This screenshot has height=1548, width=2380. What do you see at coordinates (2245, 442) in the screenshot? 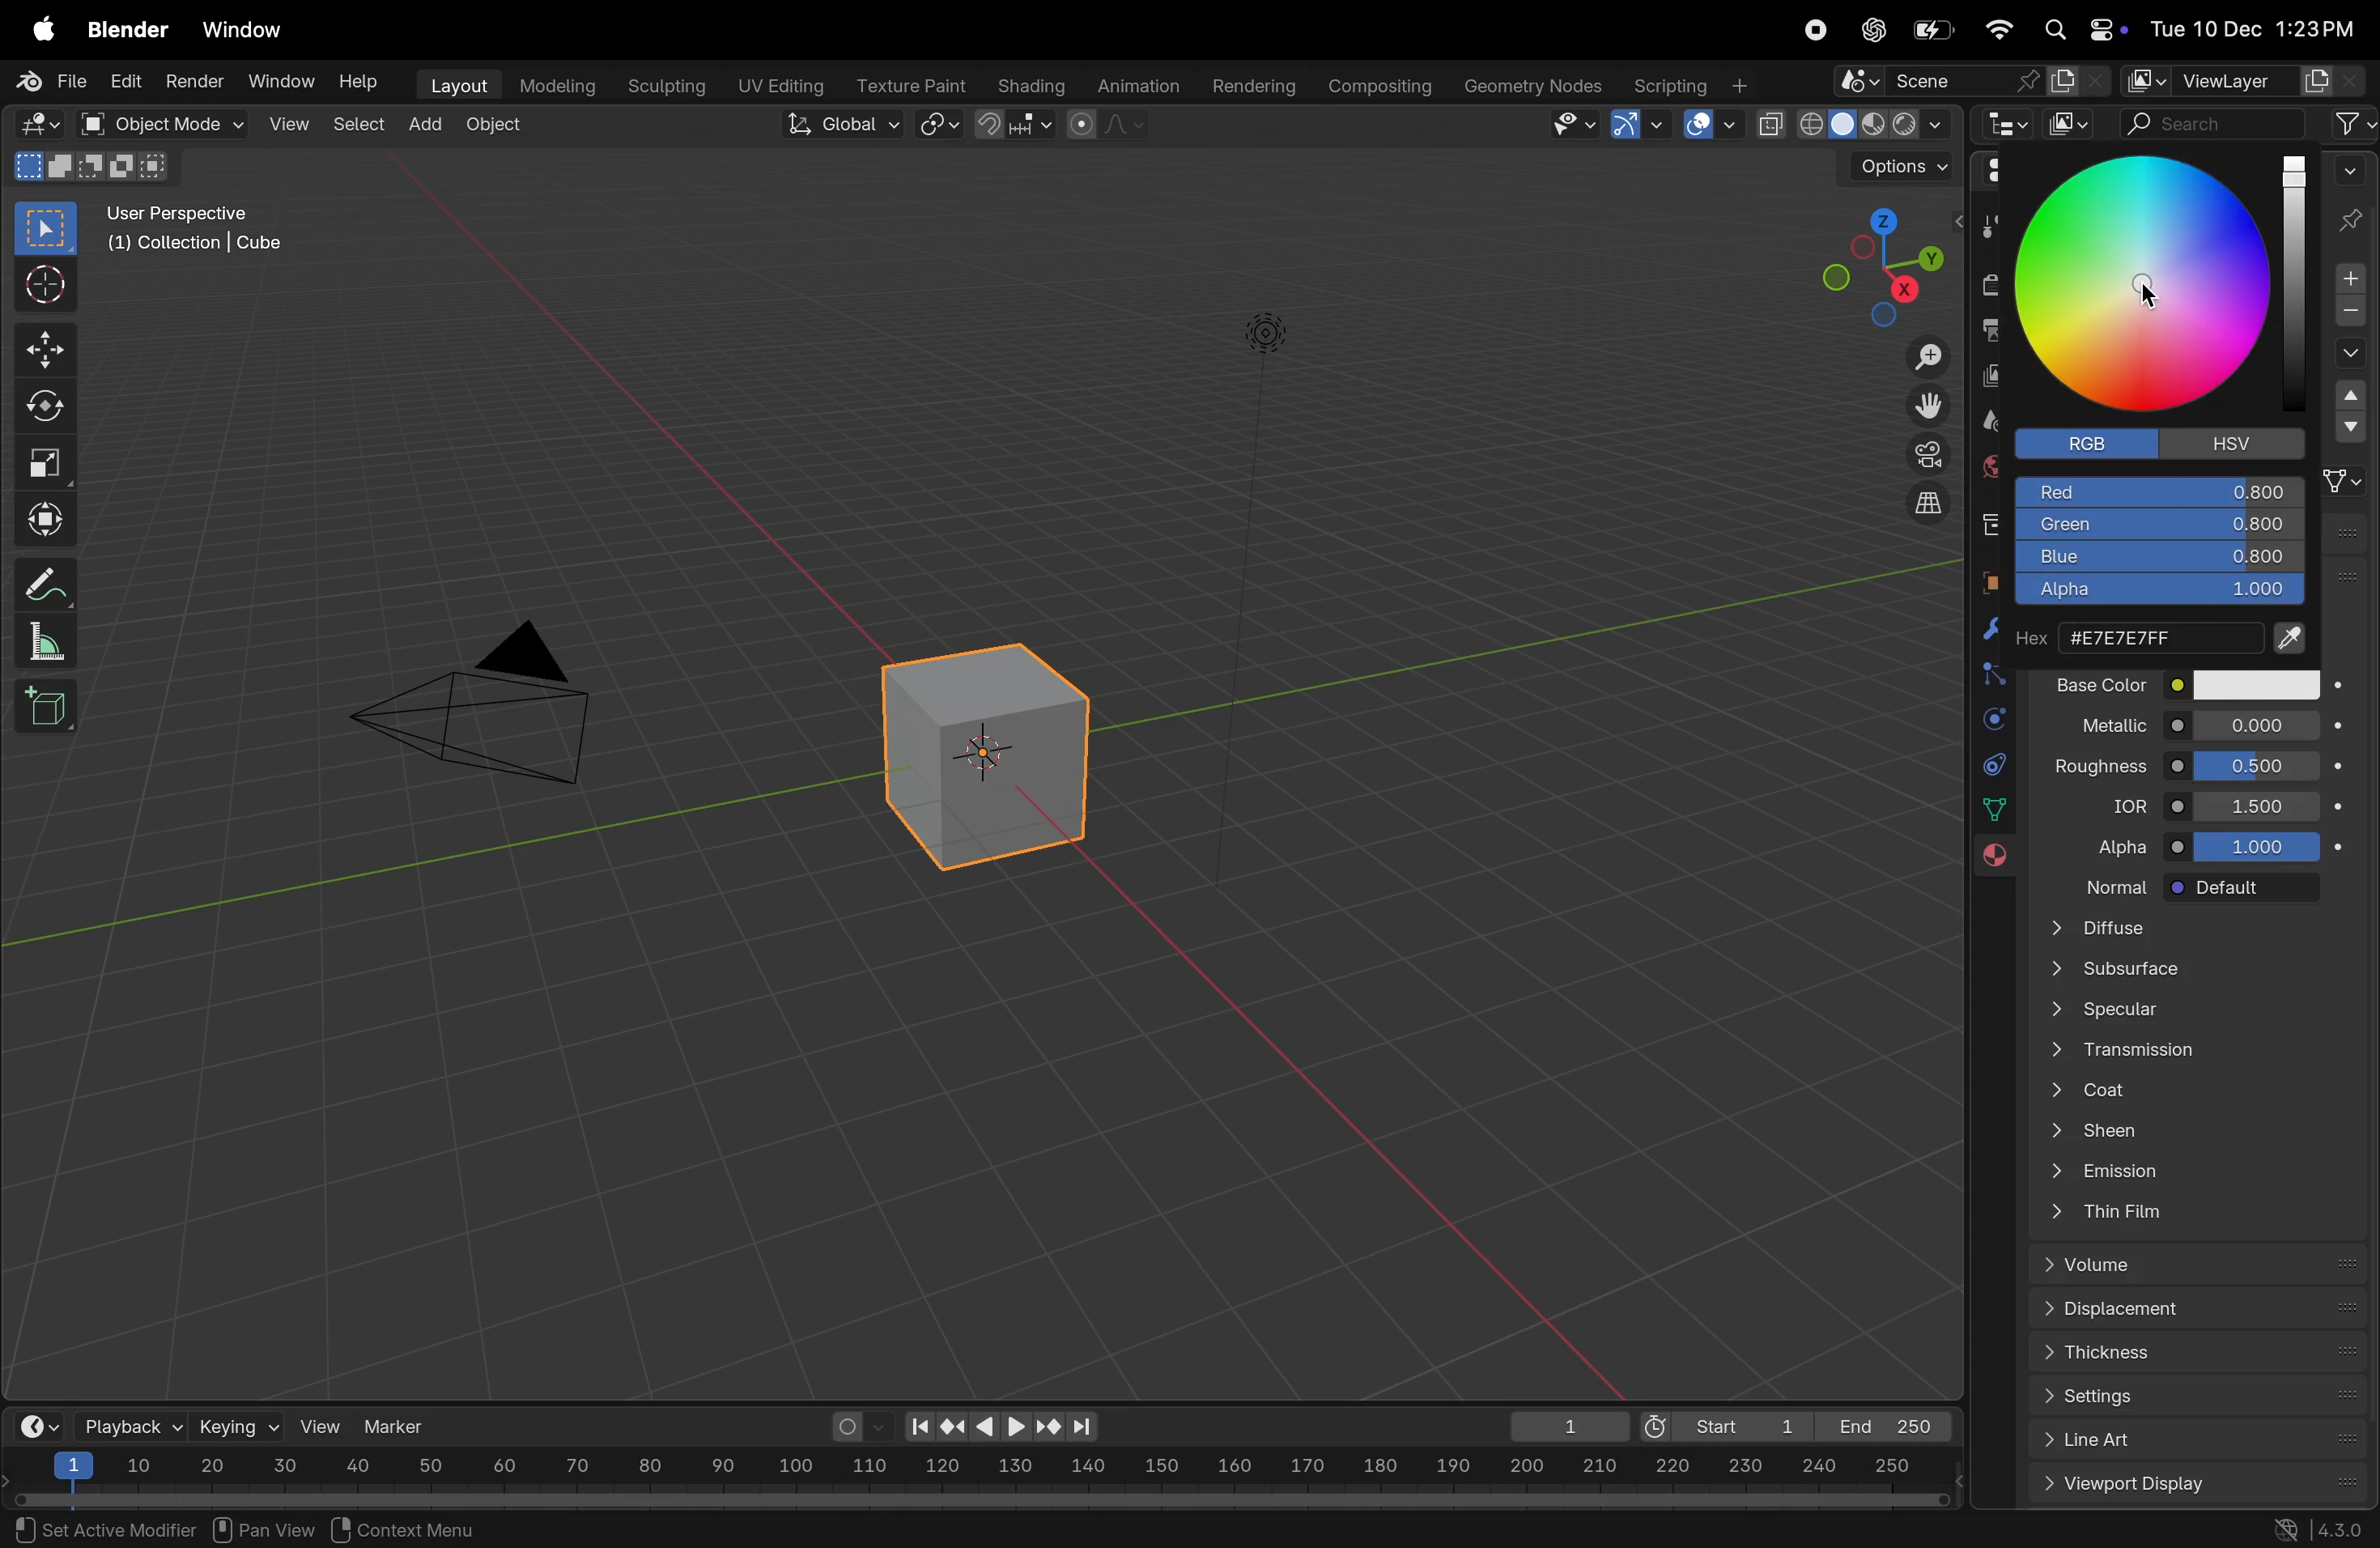
I see `hsv` at bounding box center [2245, 442].